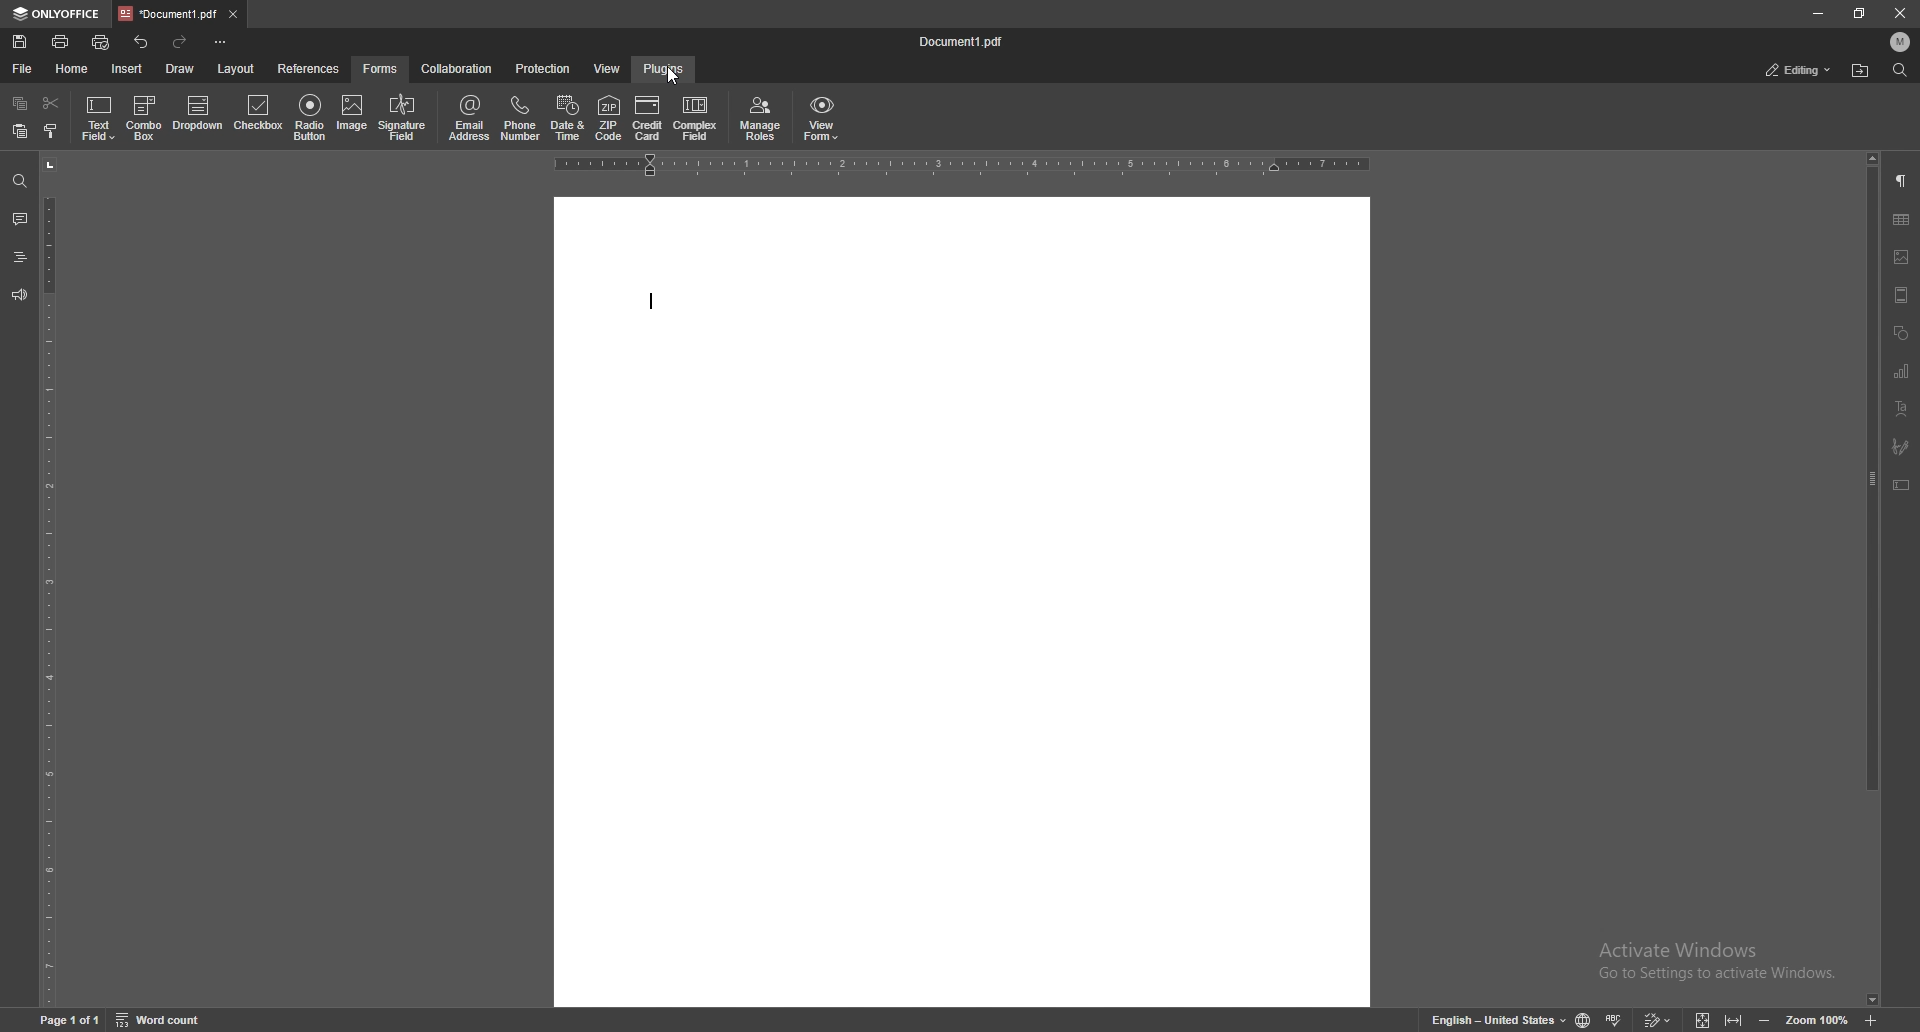 This screenshot has width=1920, height=1032. What do you see at coordinates (964, 43) in the screenshot?
I see `file name` at bounding box center [964, 43].